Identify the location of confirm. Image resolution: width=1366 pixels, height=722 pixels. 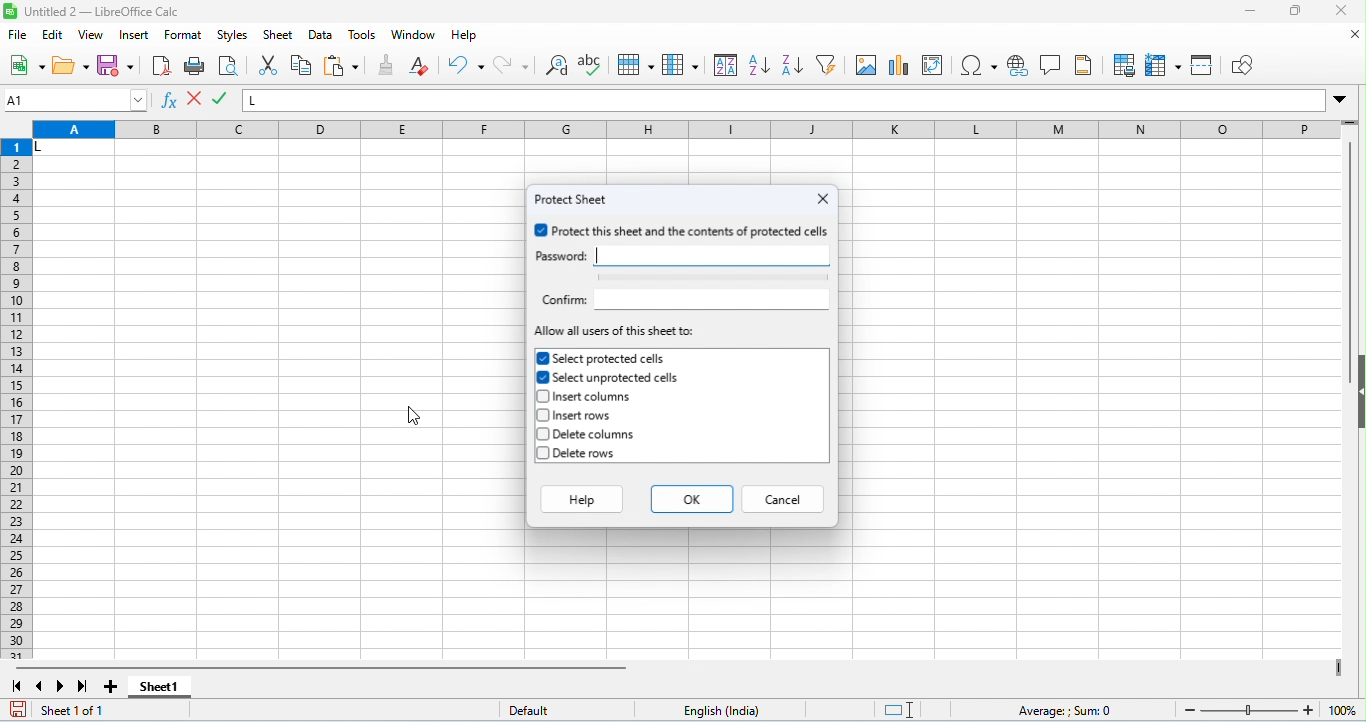
(562, 300).